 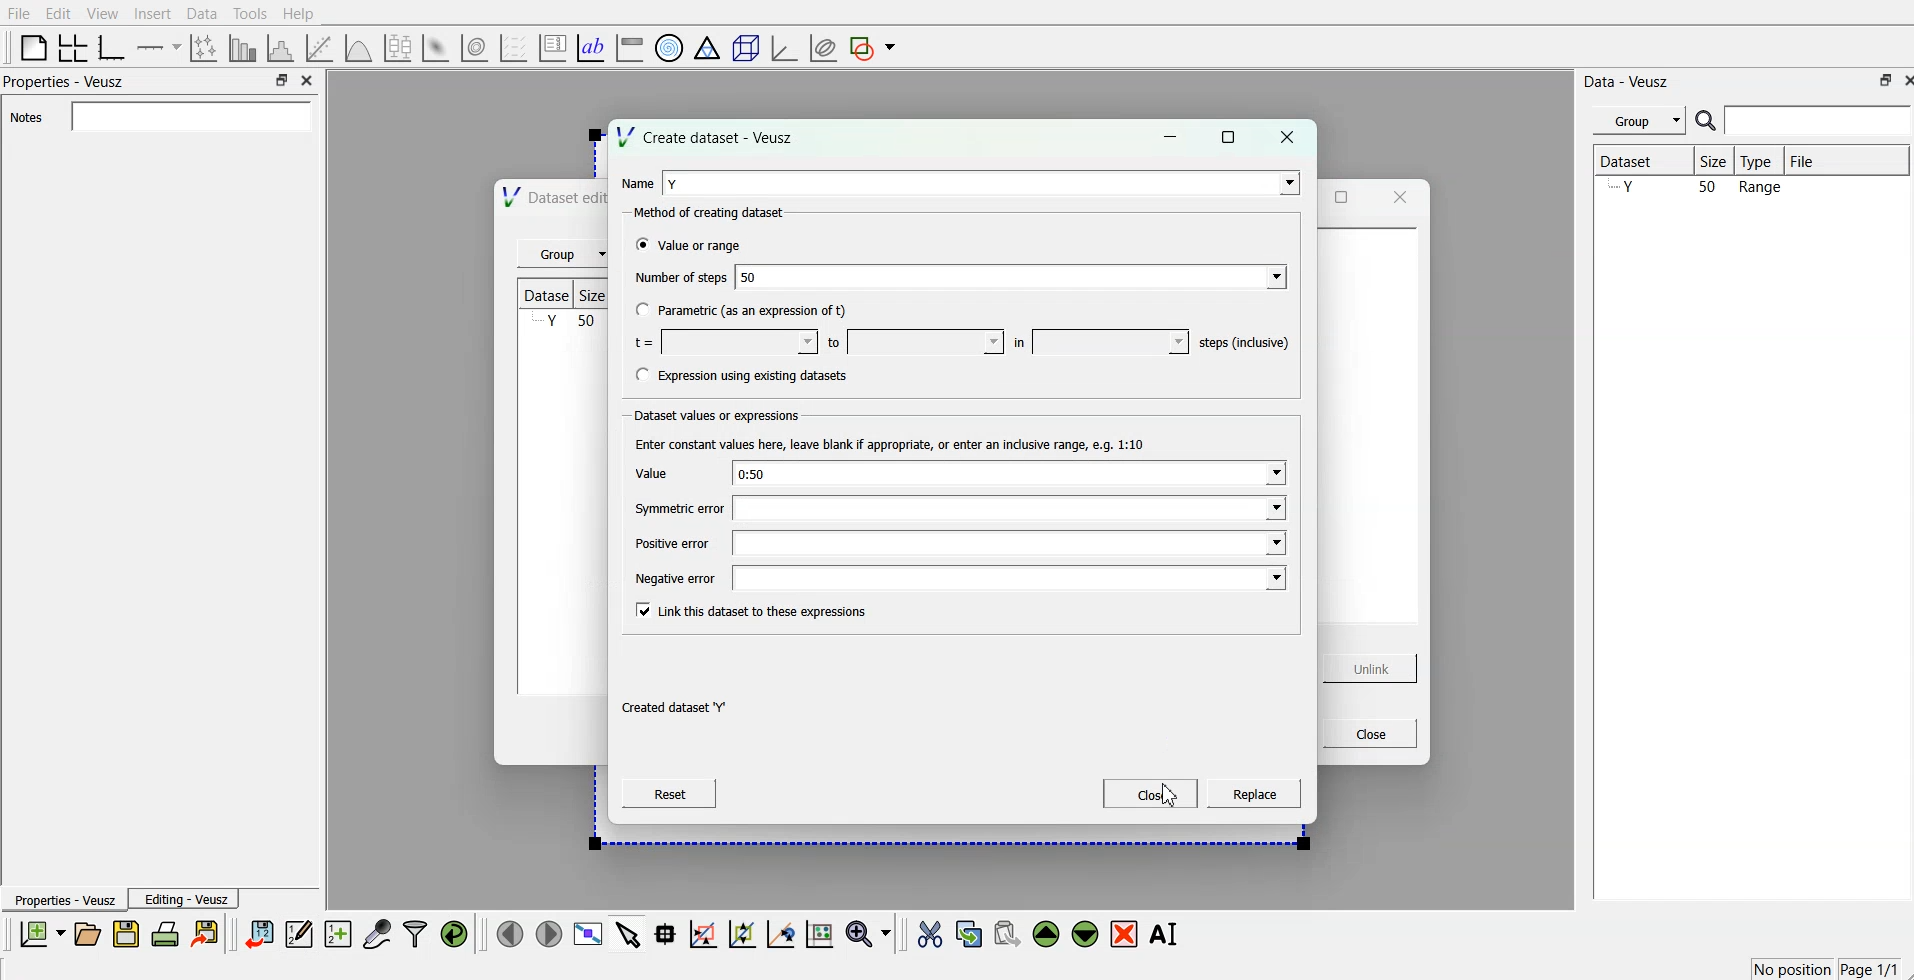 What do you see at coordinates (705, 138) in the screenshot?
I see `Create dataset - Veusz` at bounding box center [705, 138].